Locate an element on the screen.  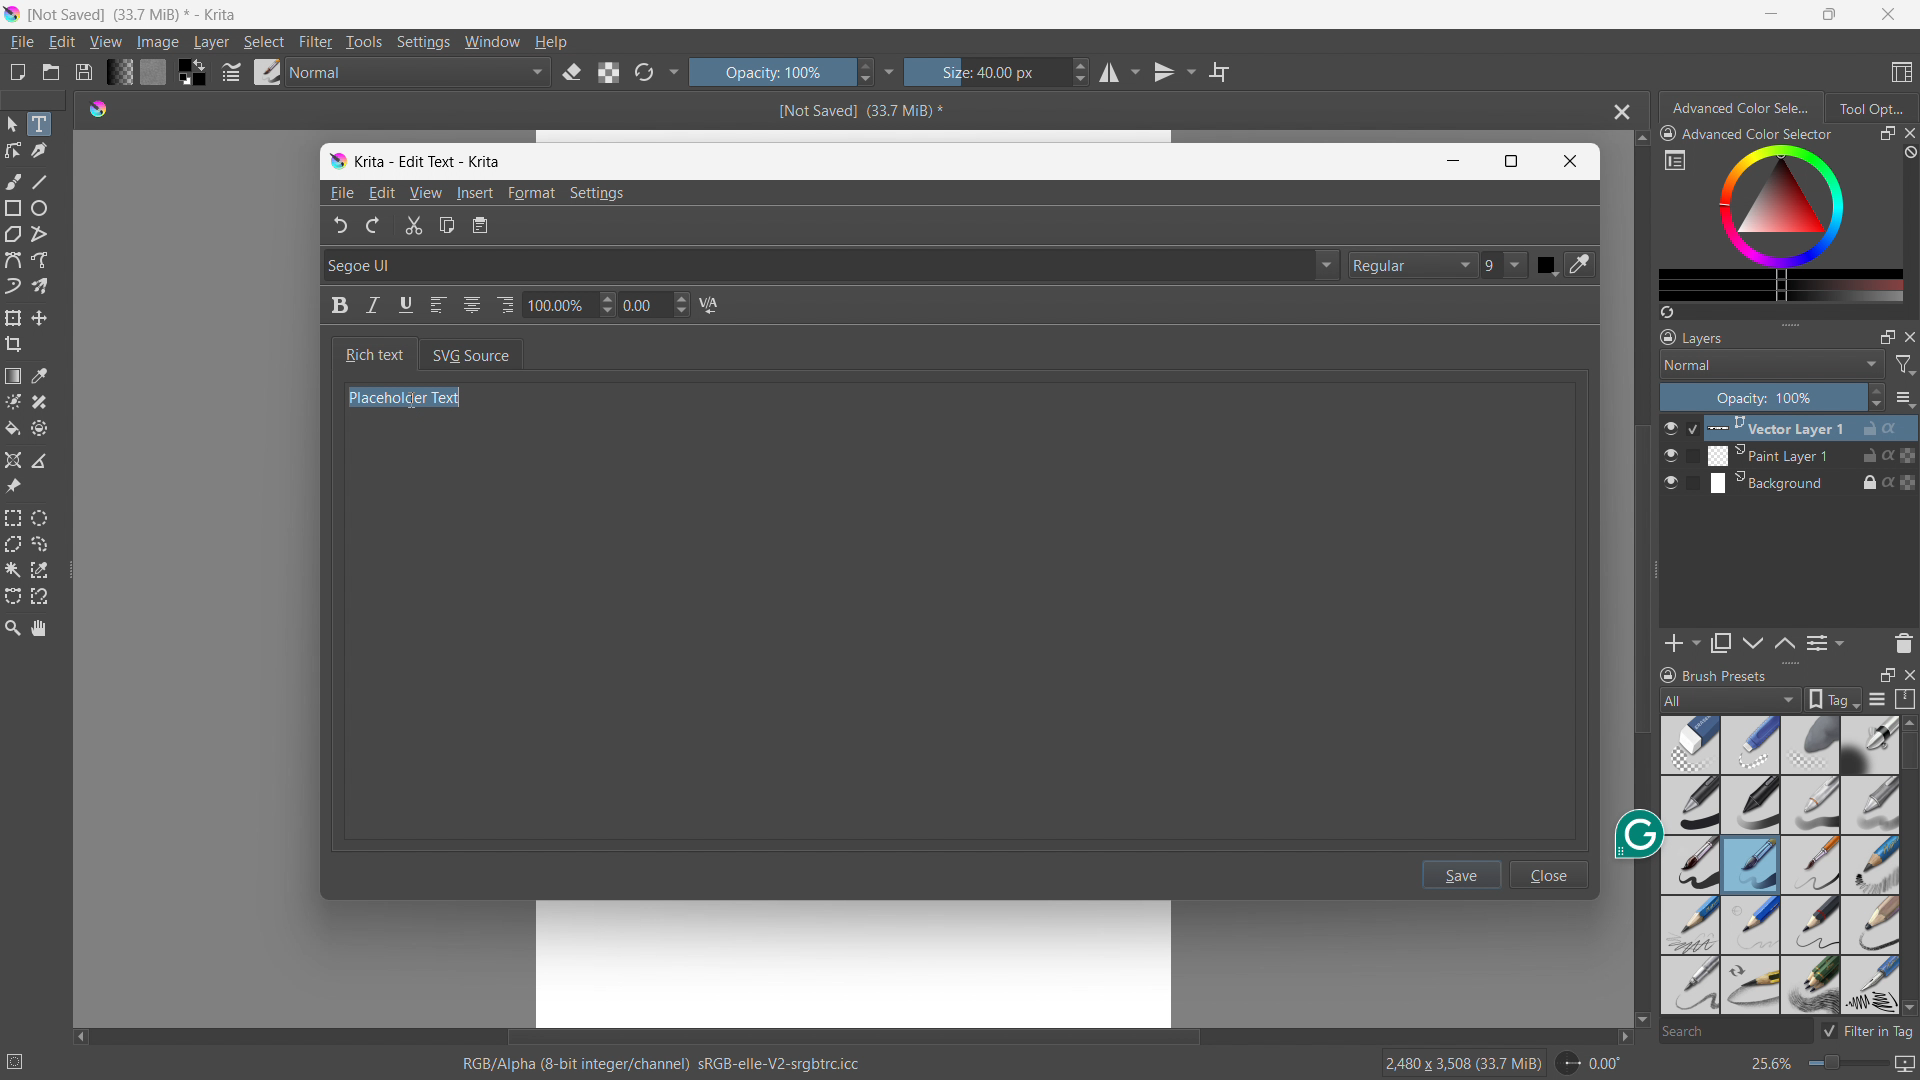
Cut is located at coordinates (412, 227).